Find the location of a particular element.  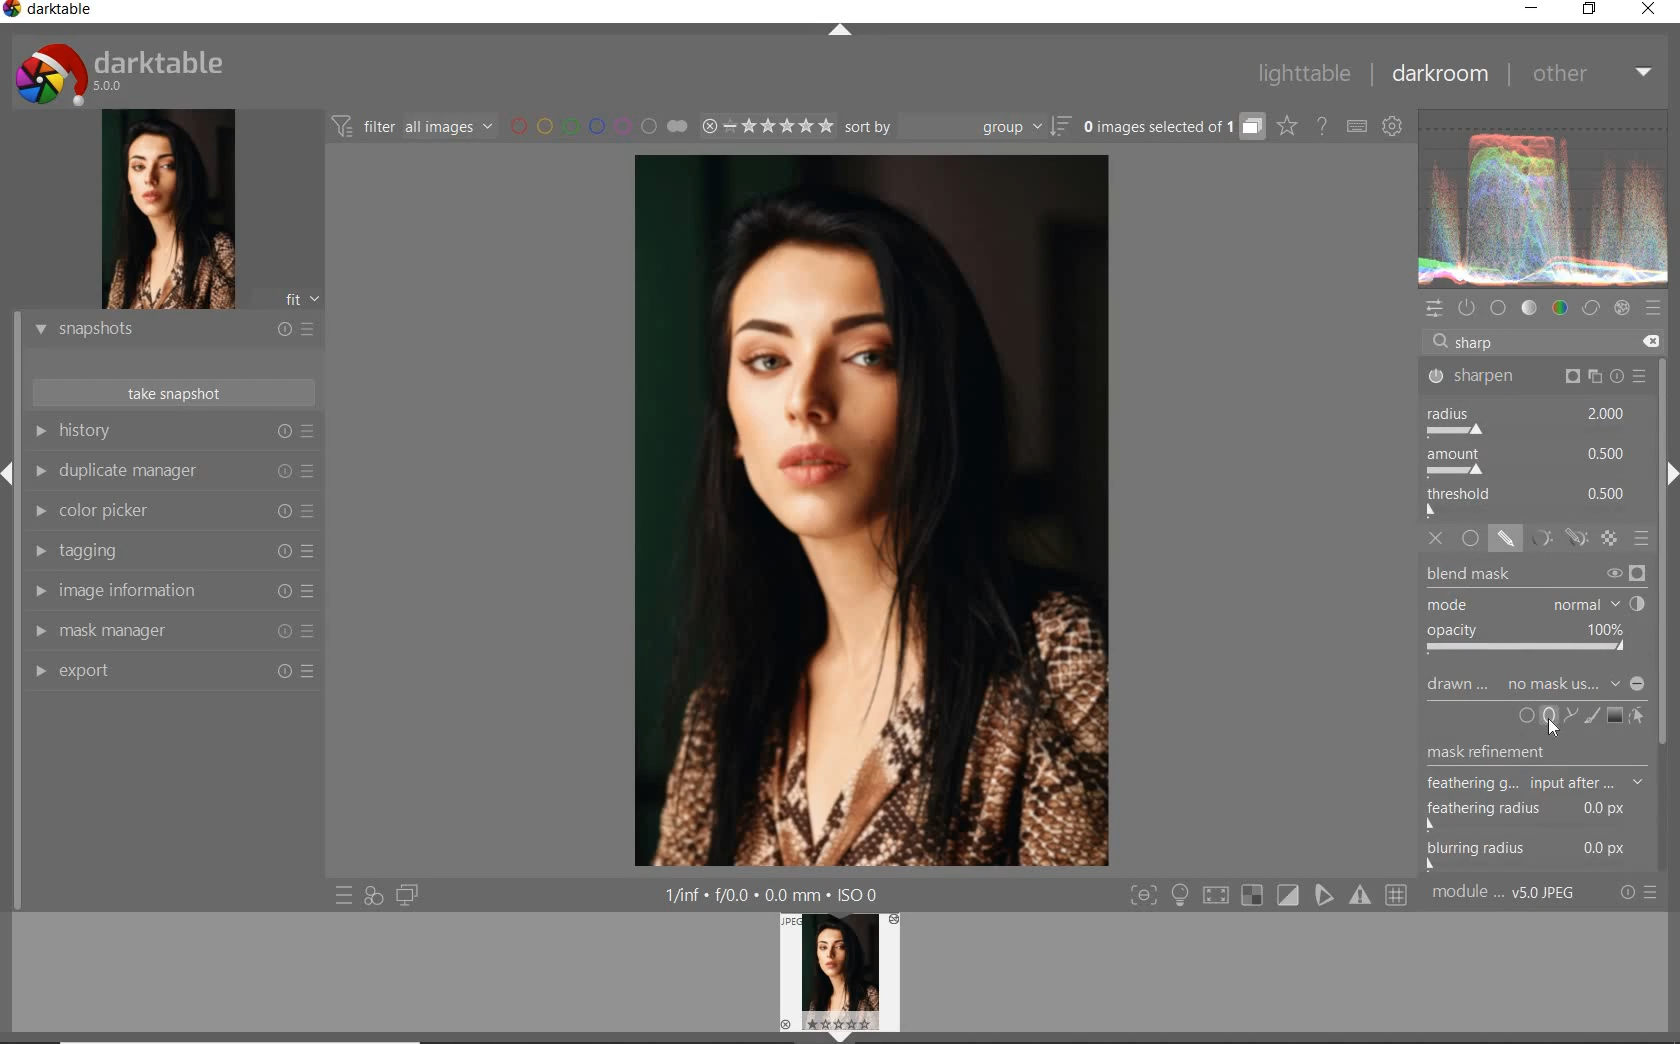

dropdown is located at coordinates (1615, 683).